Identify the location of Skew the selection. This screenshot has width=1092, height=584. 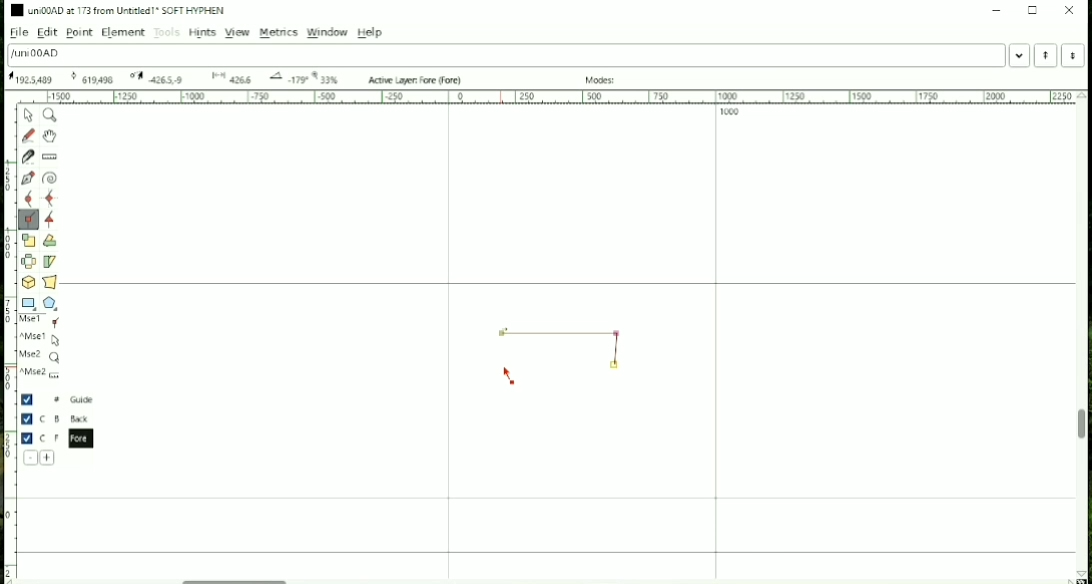
(49, 262).